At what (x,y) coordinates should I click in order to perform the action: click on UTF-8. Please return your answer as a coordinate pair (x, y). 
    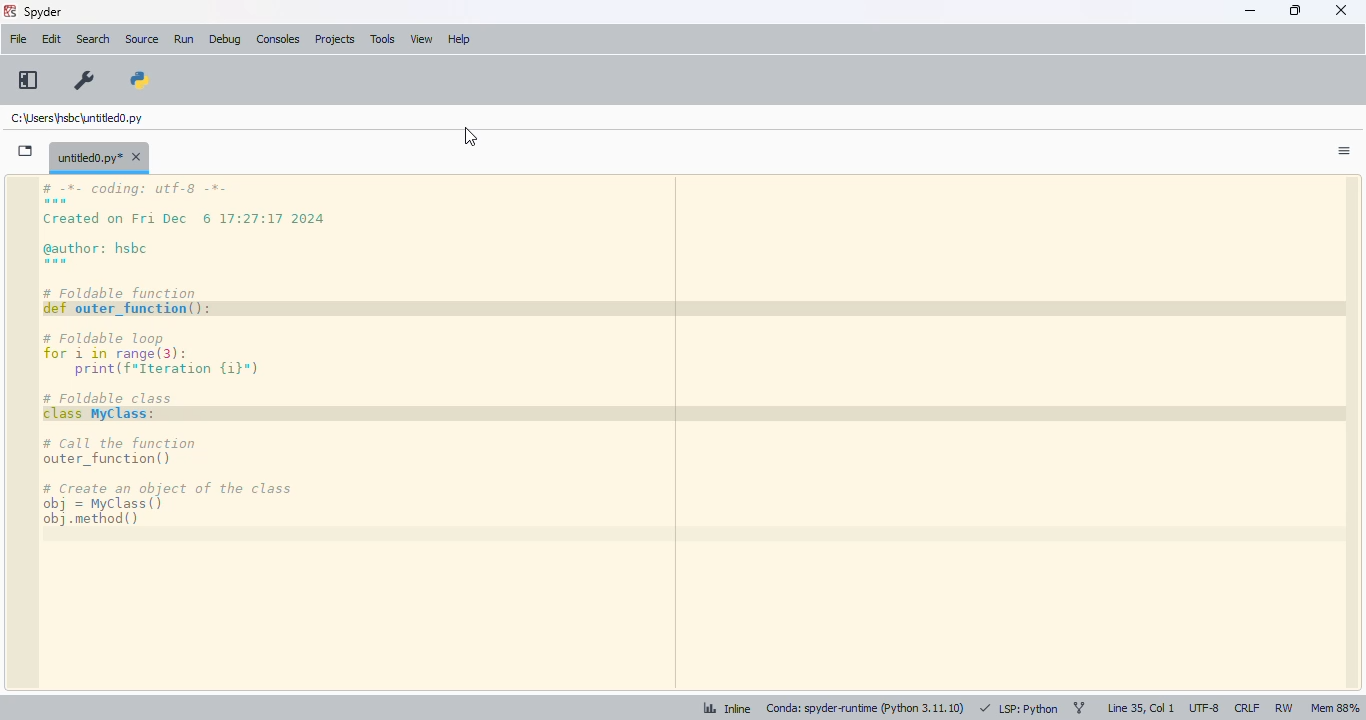
    Looking at the image, I should click on (1204, 708).